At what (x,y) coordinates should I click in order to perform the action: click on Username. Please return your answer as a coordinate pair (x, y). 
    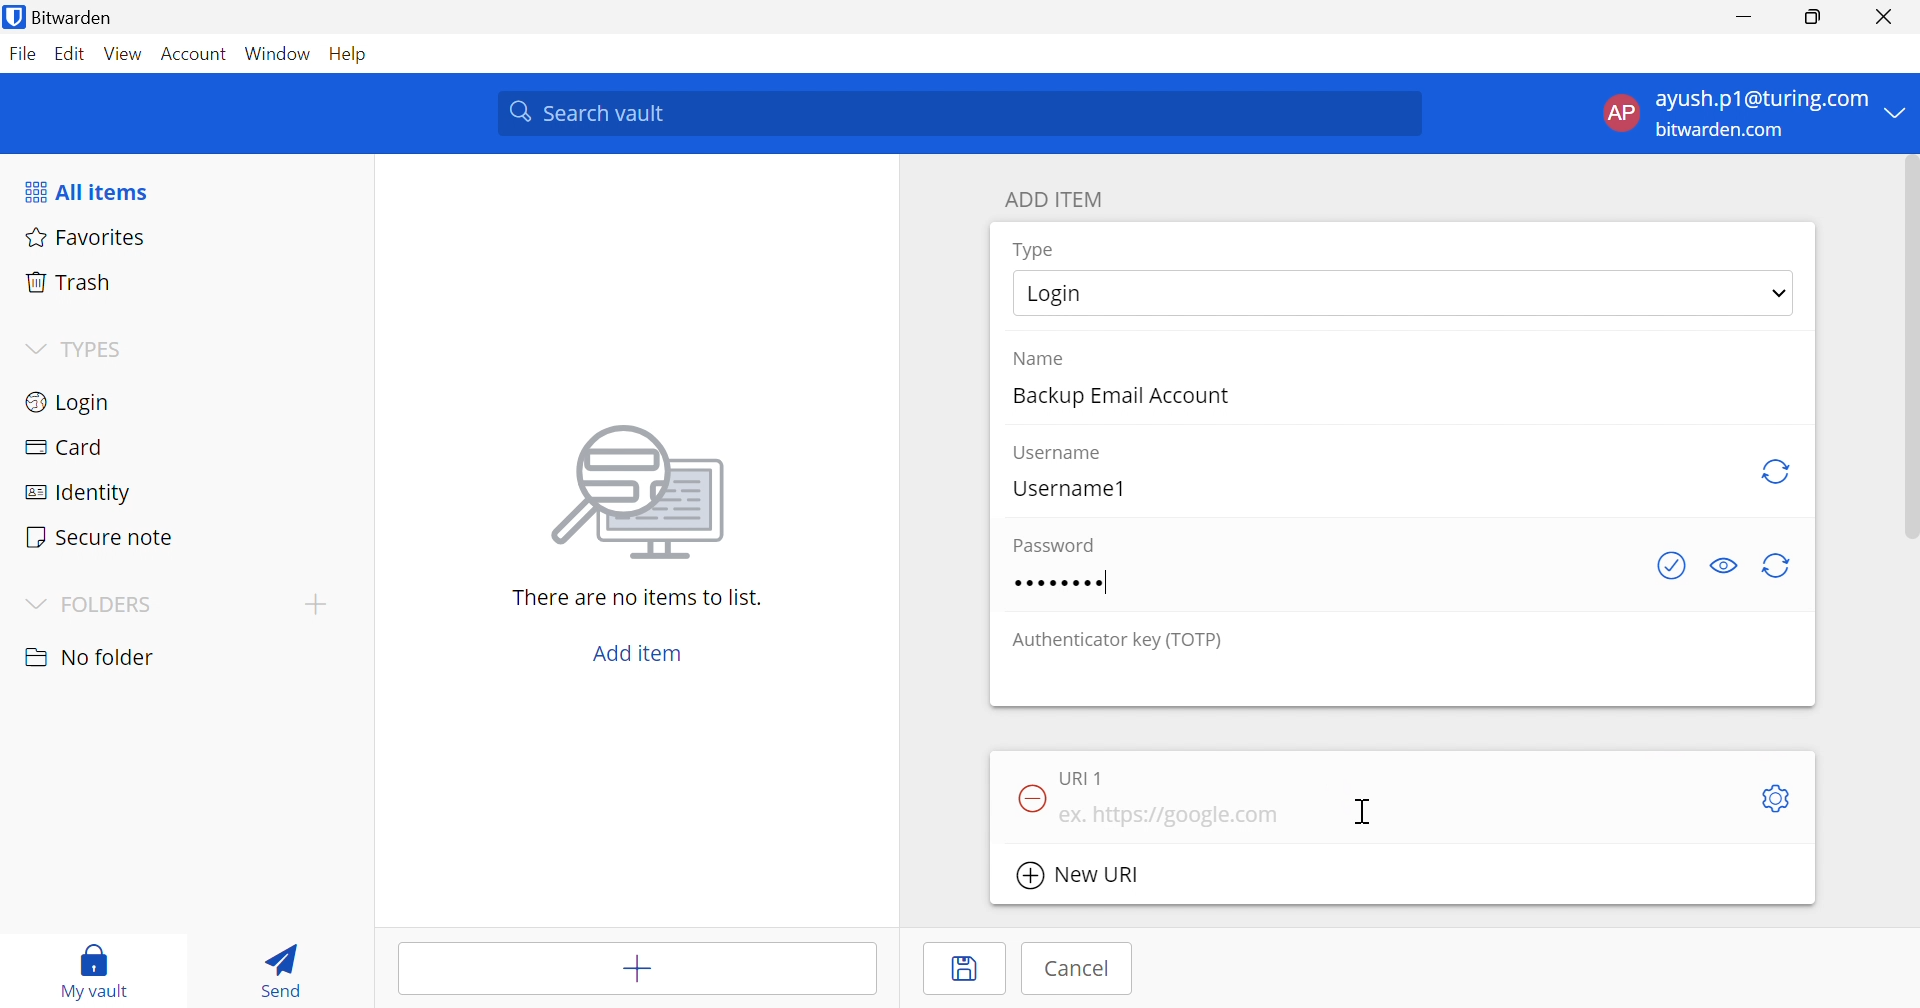
    Looking at the image, I should click on (1060, 454).